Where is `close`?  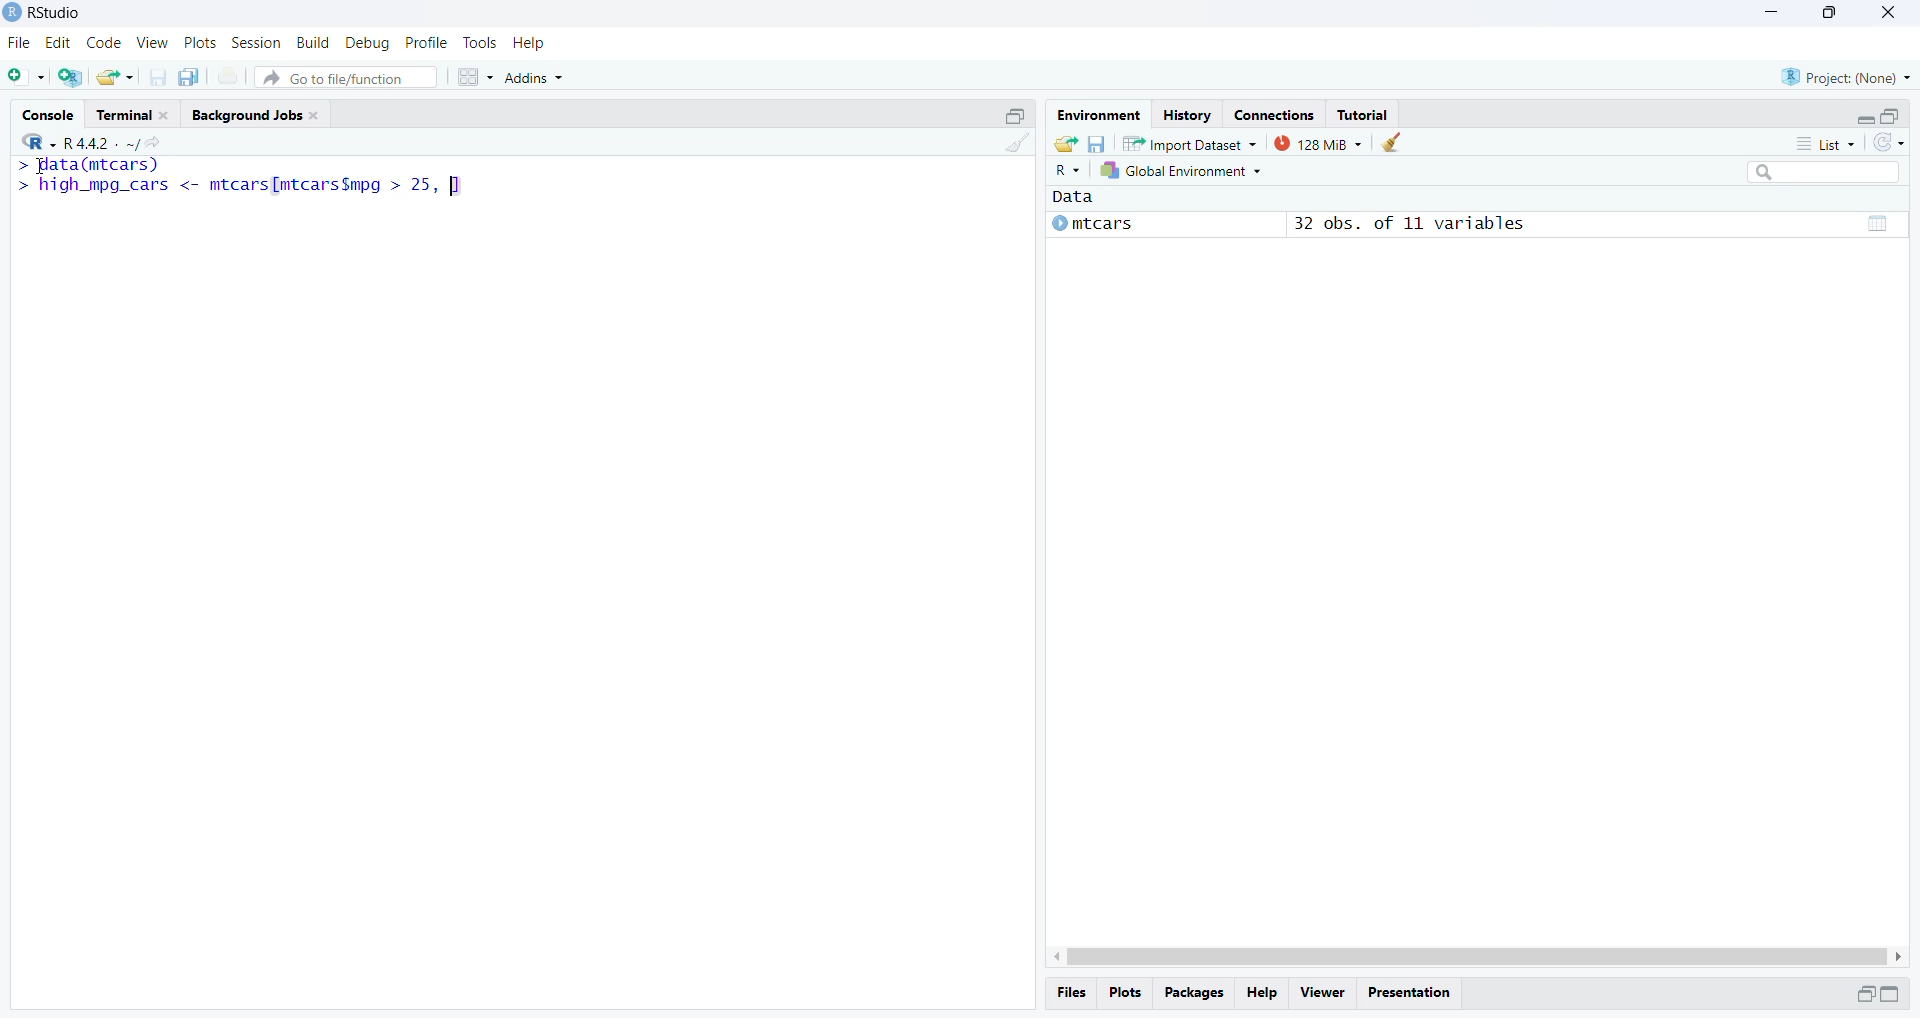
close is located at coordinates (1887, 15).